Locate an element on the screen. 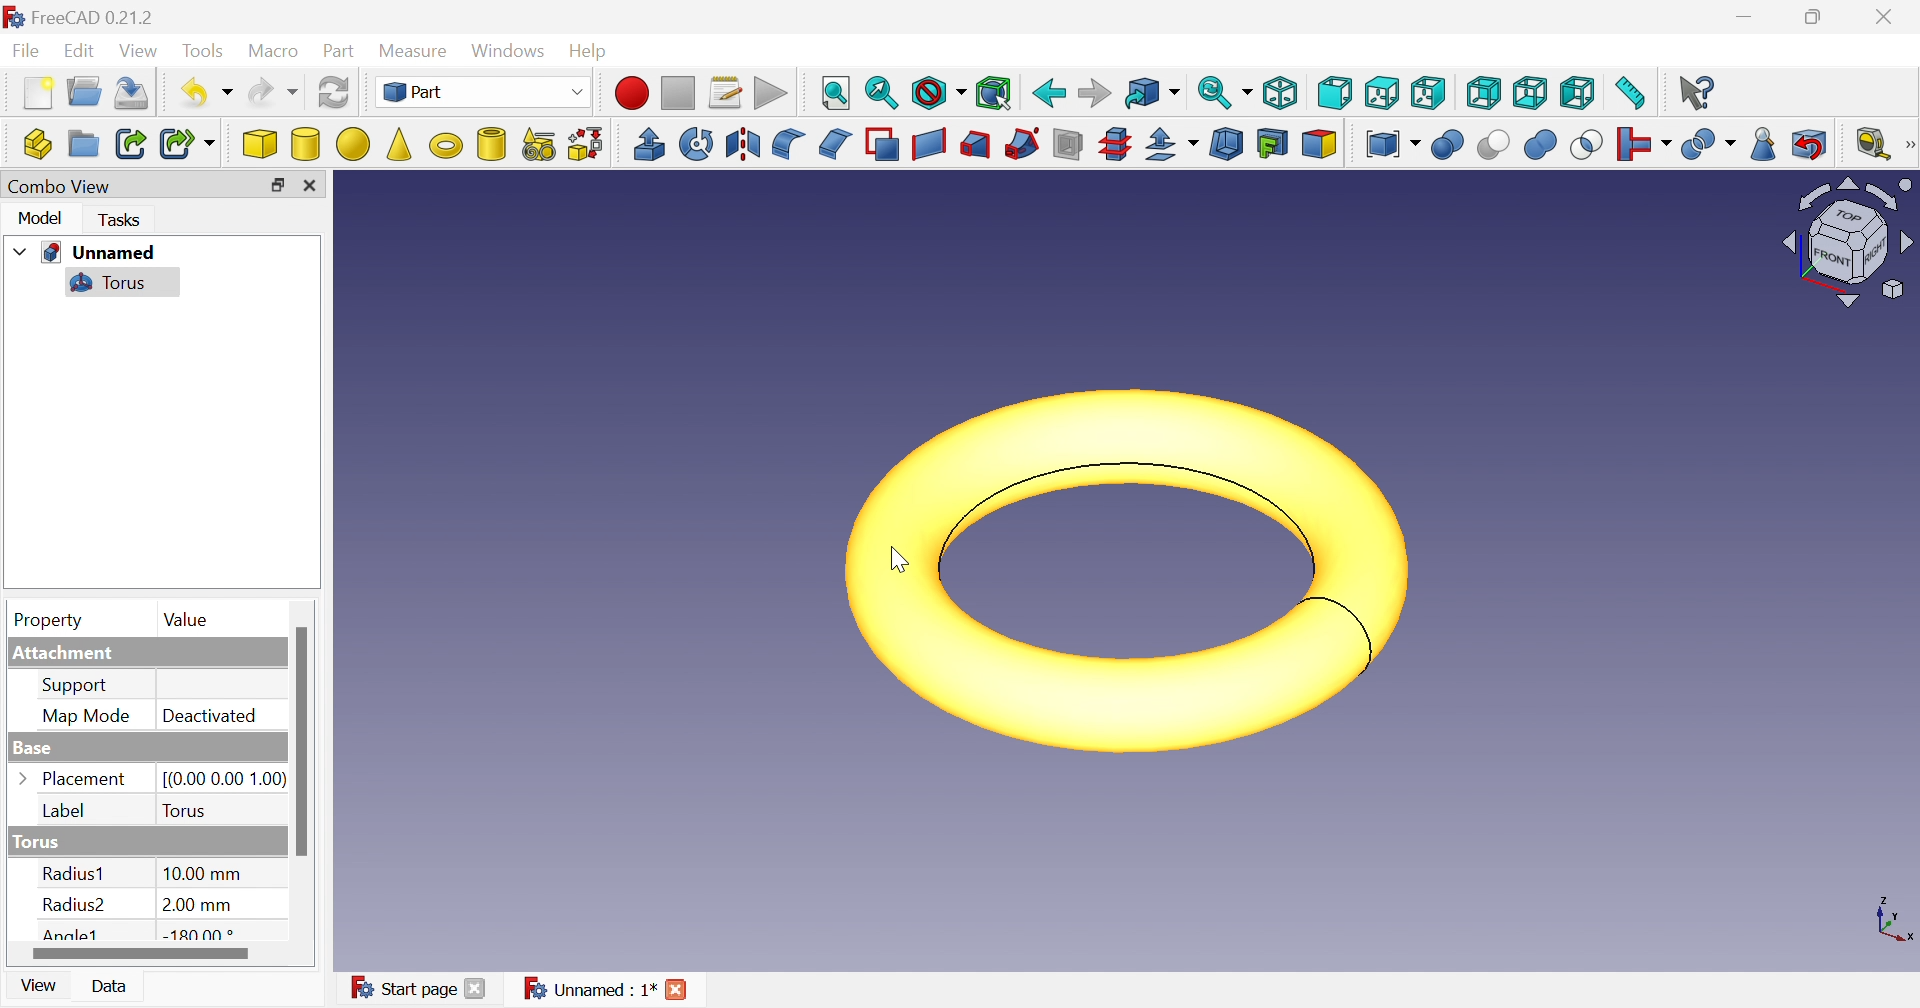 The height and width of the screenshot is (1008, 1920). Start  page is located at coordinates (399, 988).